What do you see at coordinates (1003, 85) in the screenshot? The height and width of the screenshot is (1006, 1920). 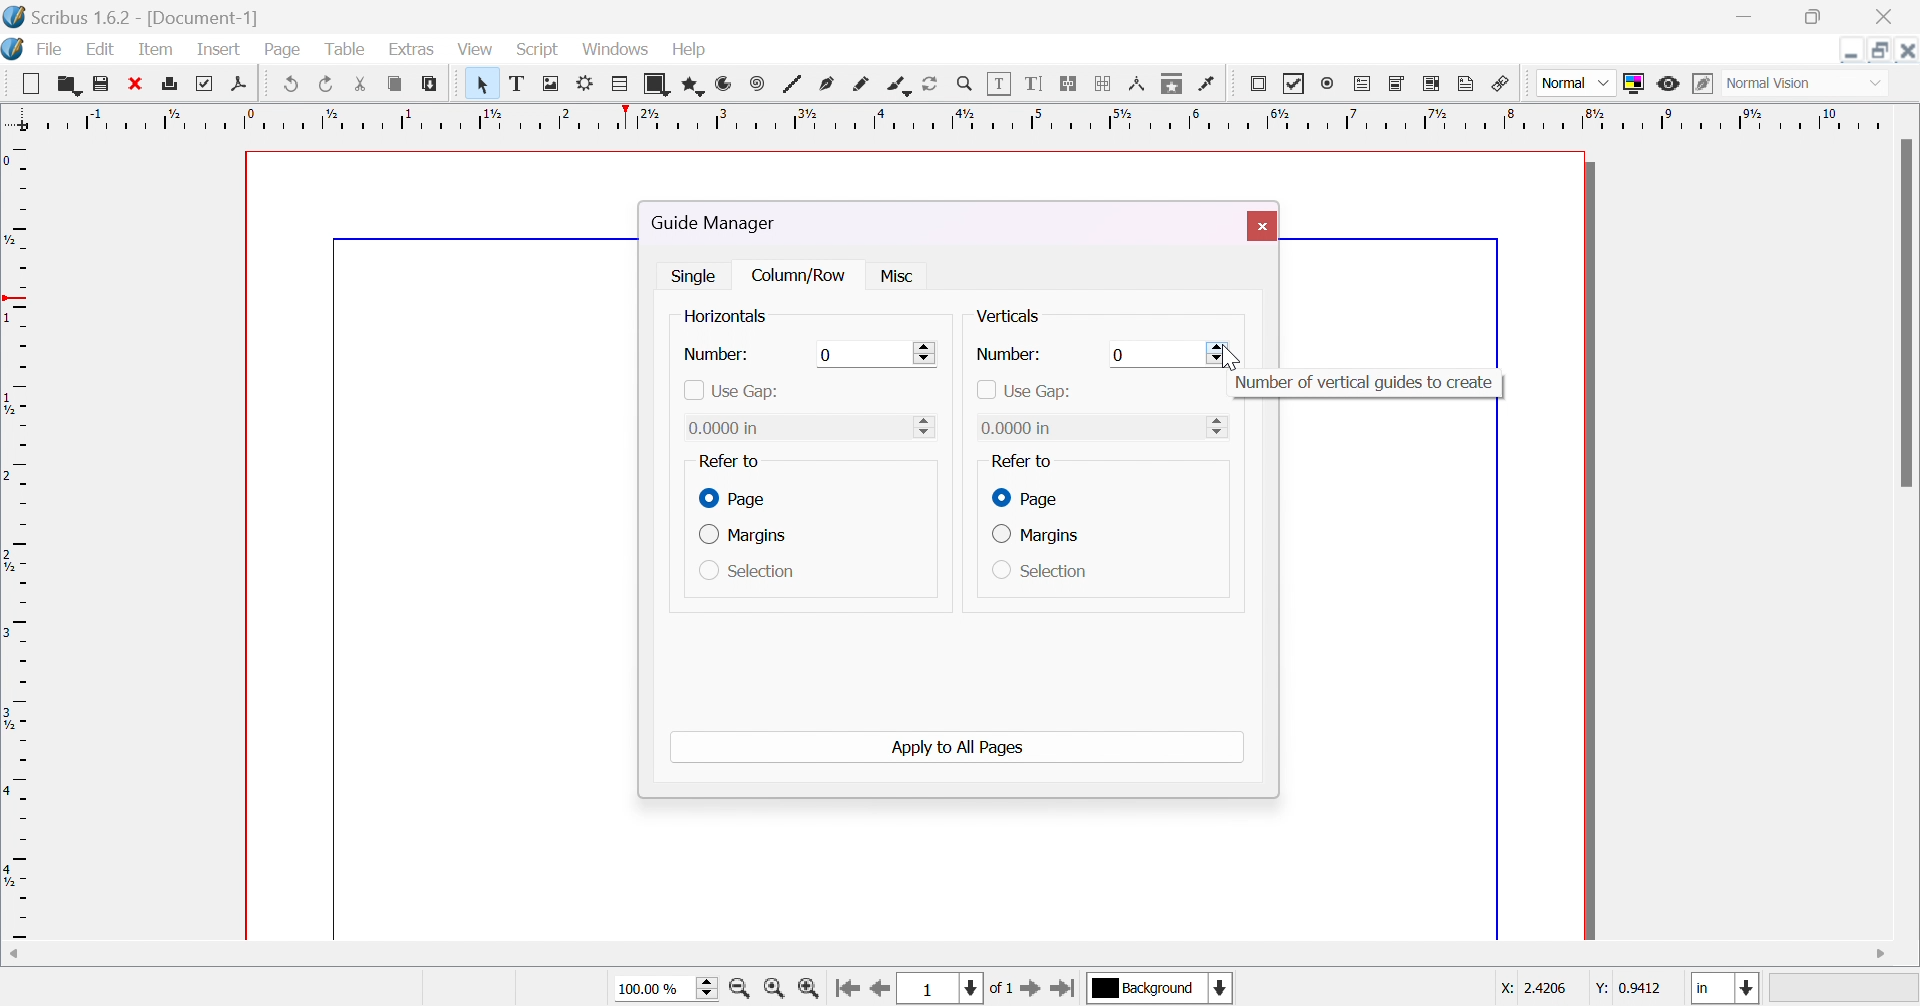 I see `edit contents of frame` at bounding box center [1003, 85].